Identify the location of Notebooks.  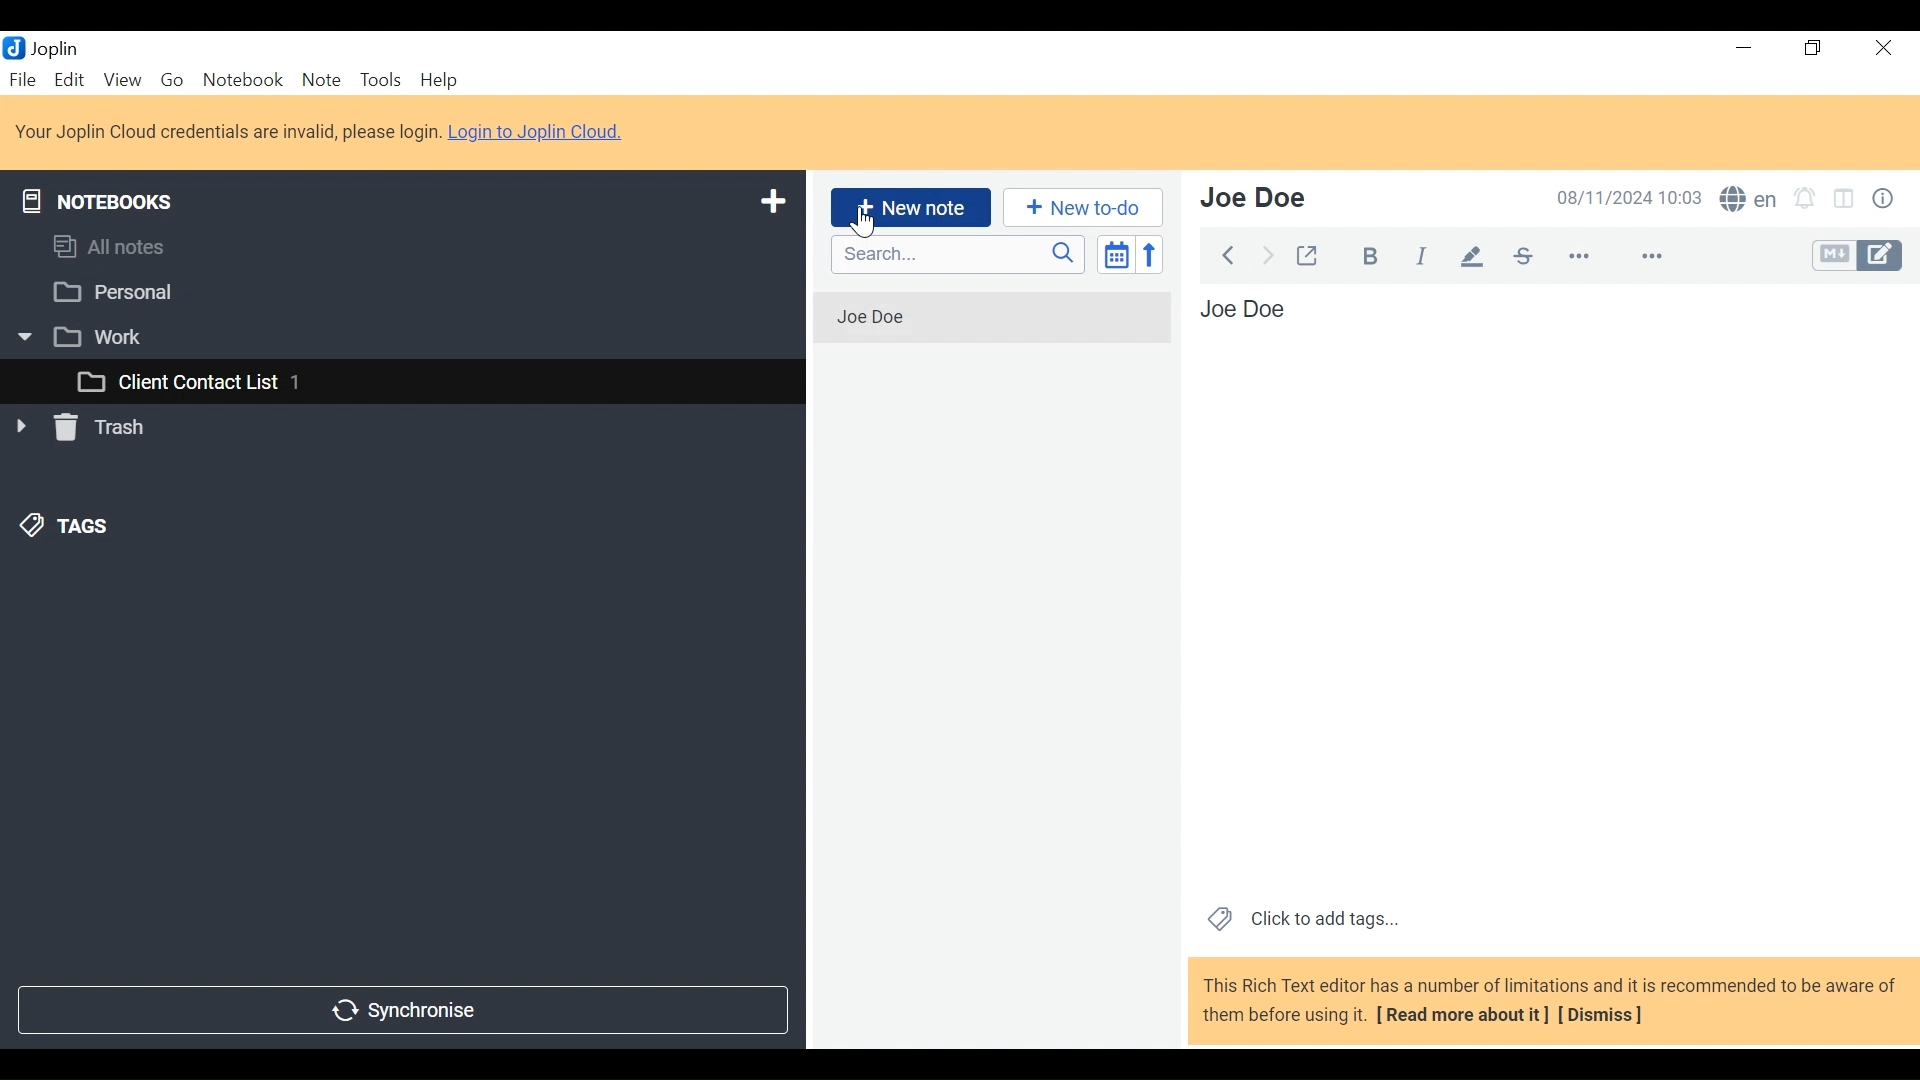
(103, 198).